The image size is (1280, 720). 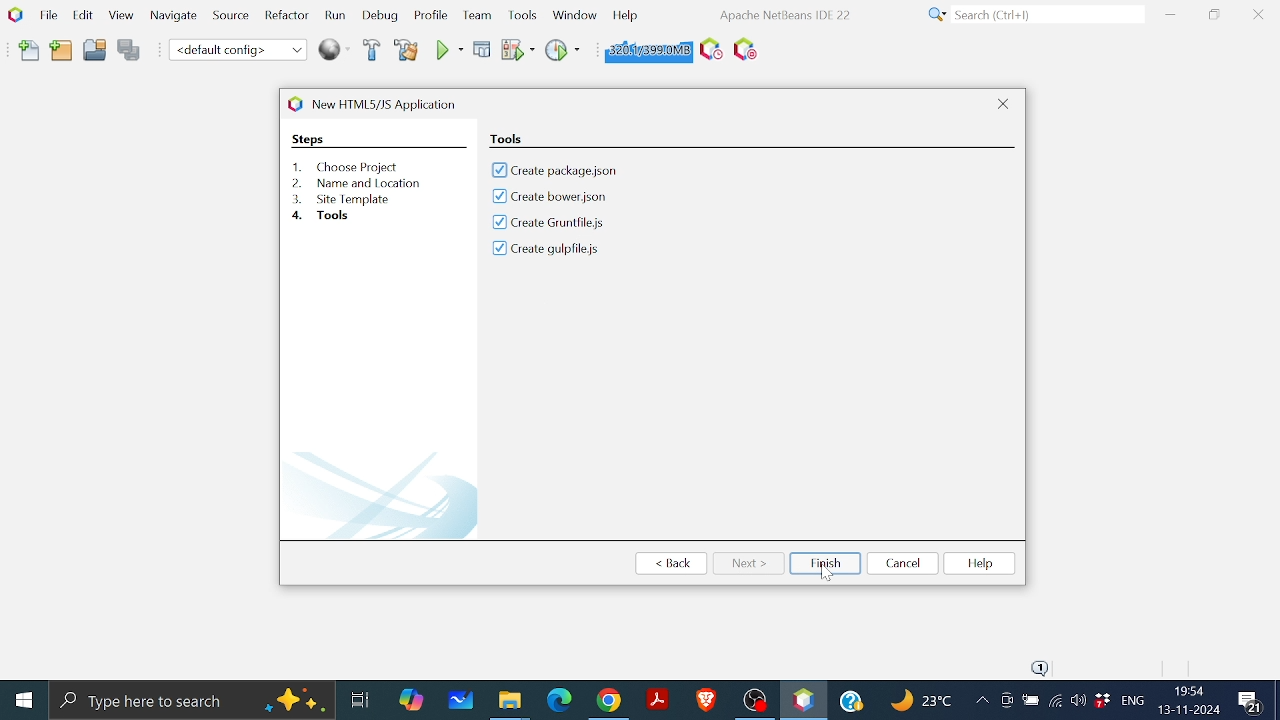 What do you see at coordinates (981, 702) in the screenshot?
I see `Show hidden icons` at bounding box center [981, 702].